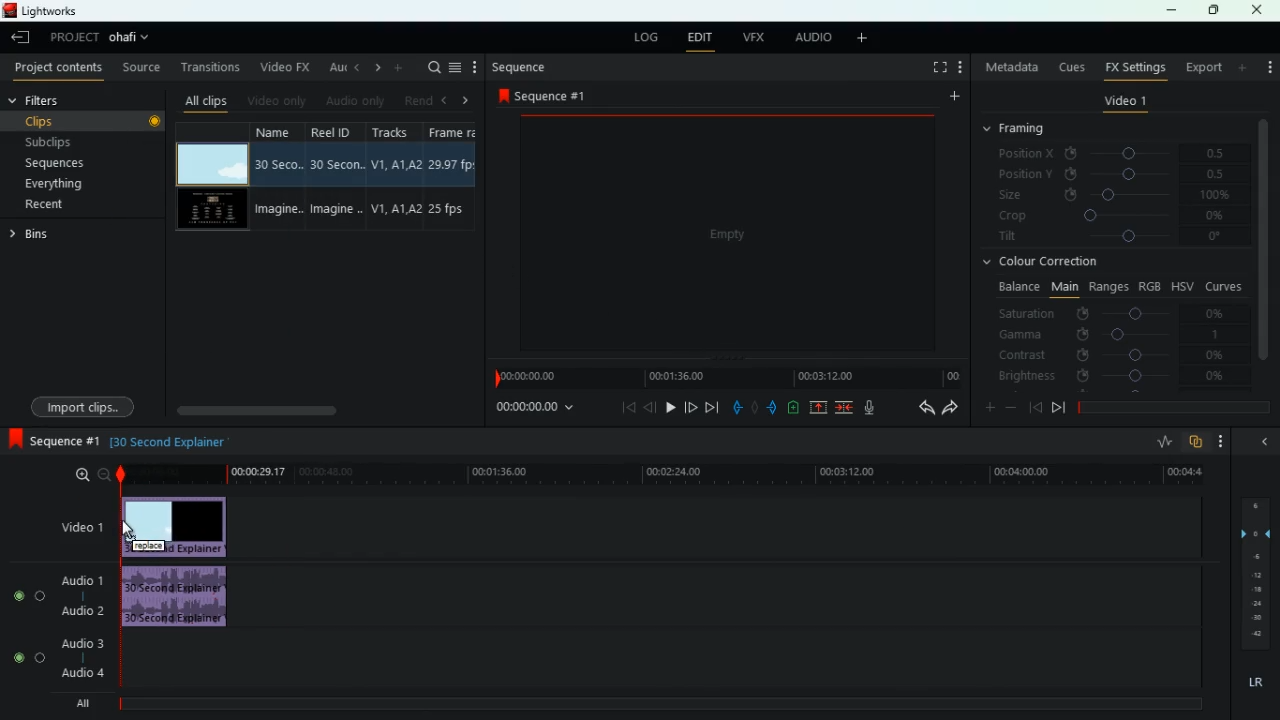  Describe the element at coordinates (813, 38) in the screenshot. I see `audio` at that location.